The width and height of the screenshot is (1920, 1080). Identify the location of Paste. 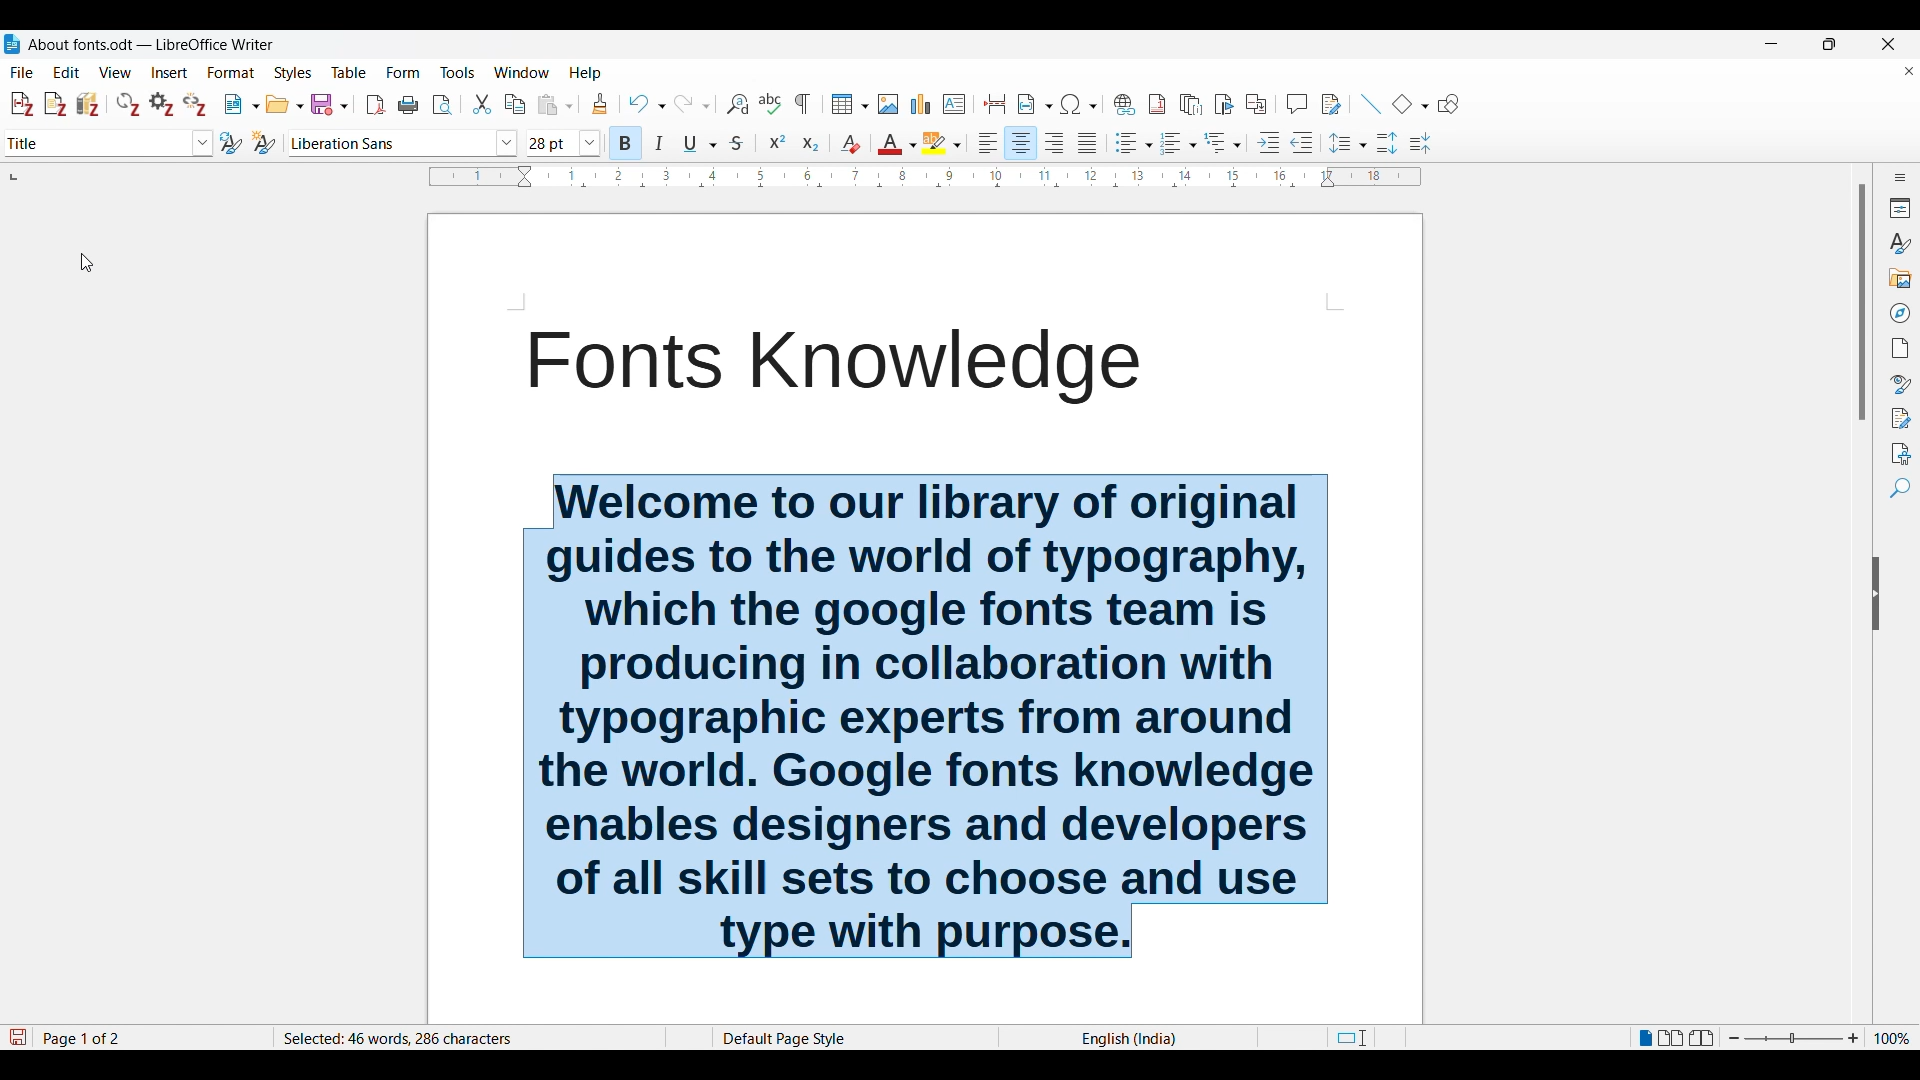
(555, 105).